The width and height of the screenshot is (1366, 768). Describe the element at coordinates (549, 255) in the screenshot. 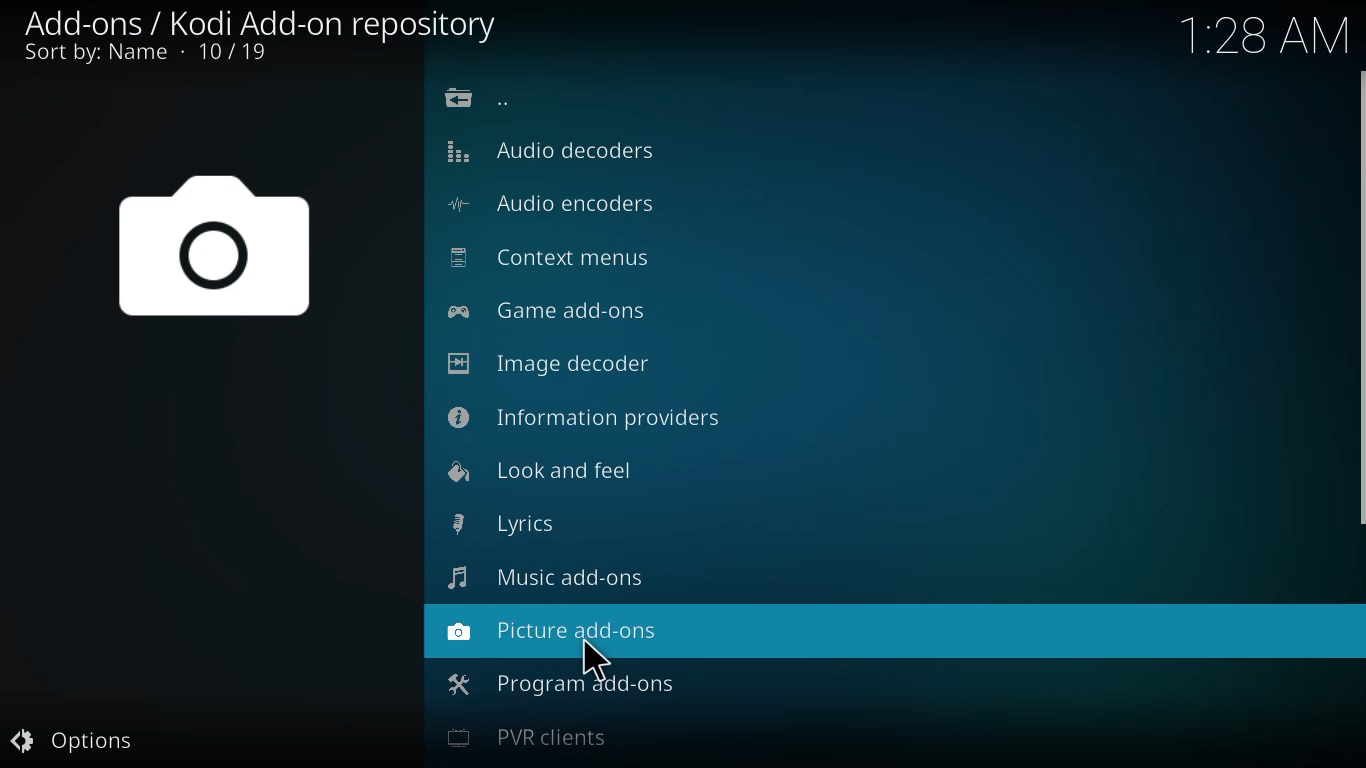

I see `context menus` at that location.